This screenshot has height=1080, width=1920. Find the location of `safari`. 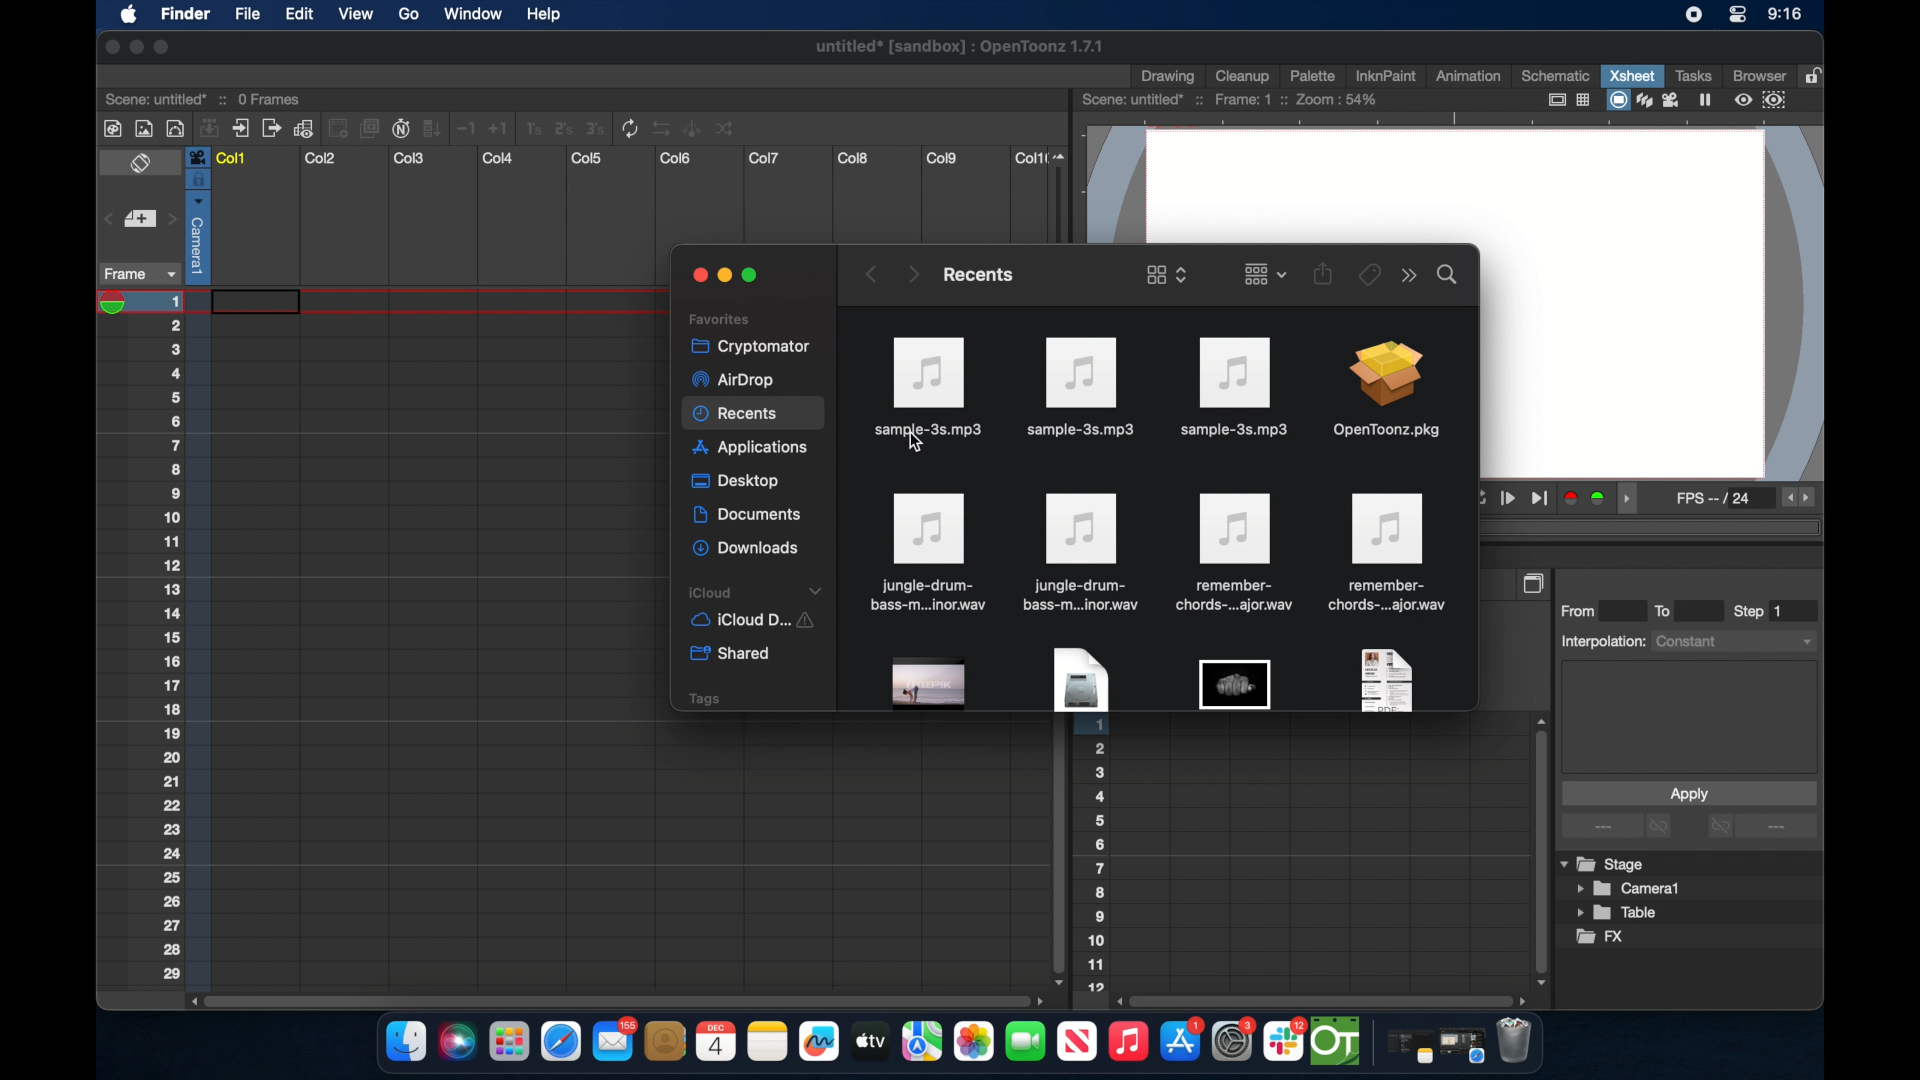

safari is located at coordinates (562, 1042).